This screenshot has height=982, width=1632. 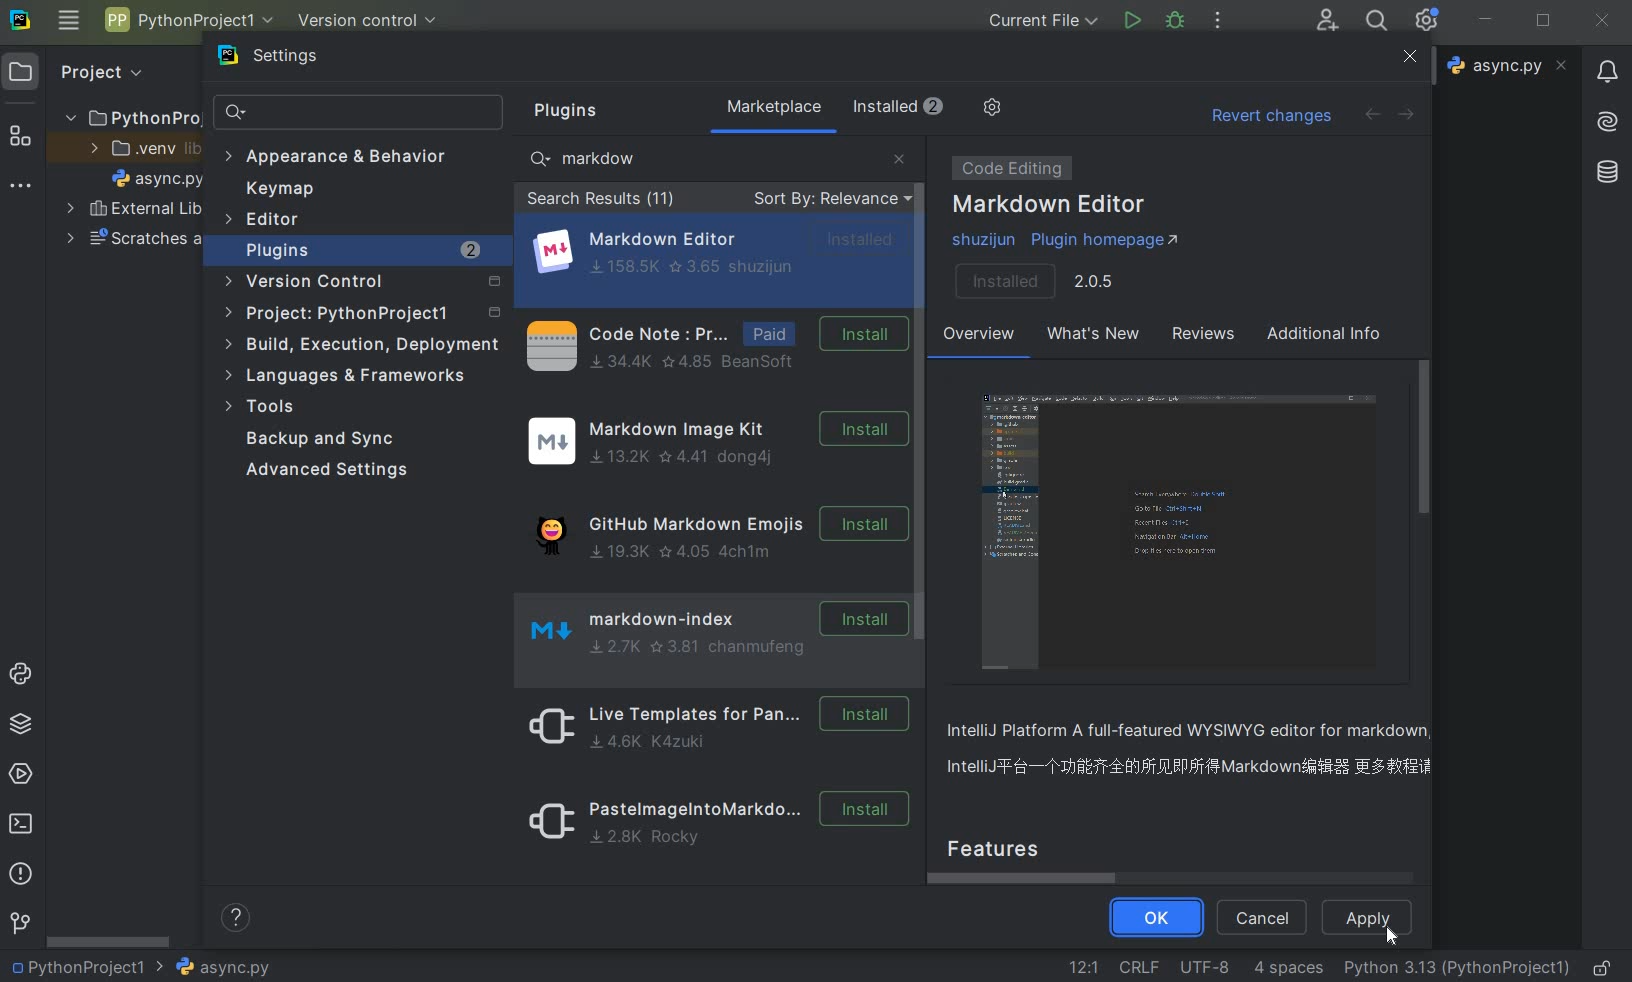 What do you see at coordinates (134, 208) in the screenshot?
I see `external libraries` at bounding box center [134, 208].